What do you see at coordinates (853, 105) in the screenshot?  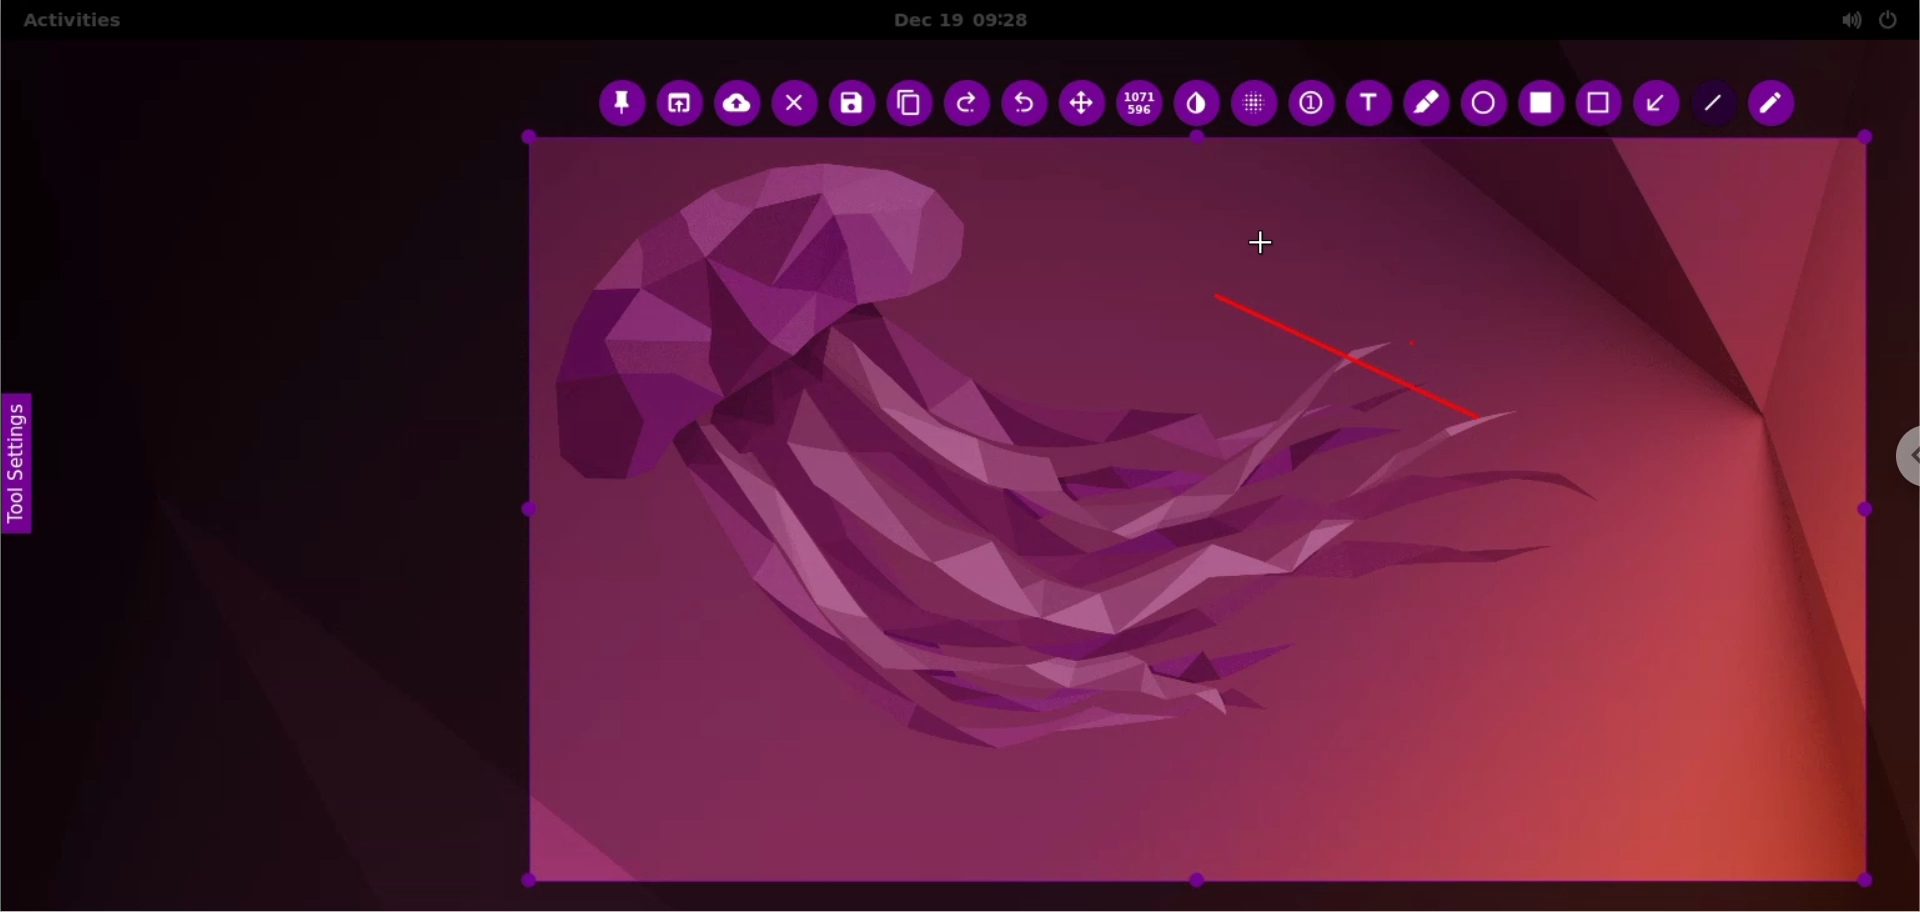 I see `save` at bounding box center [853, 105].